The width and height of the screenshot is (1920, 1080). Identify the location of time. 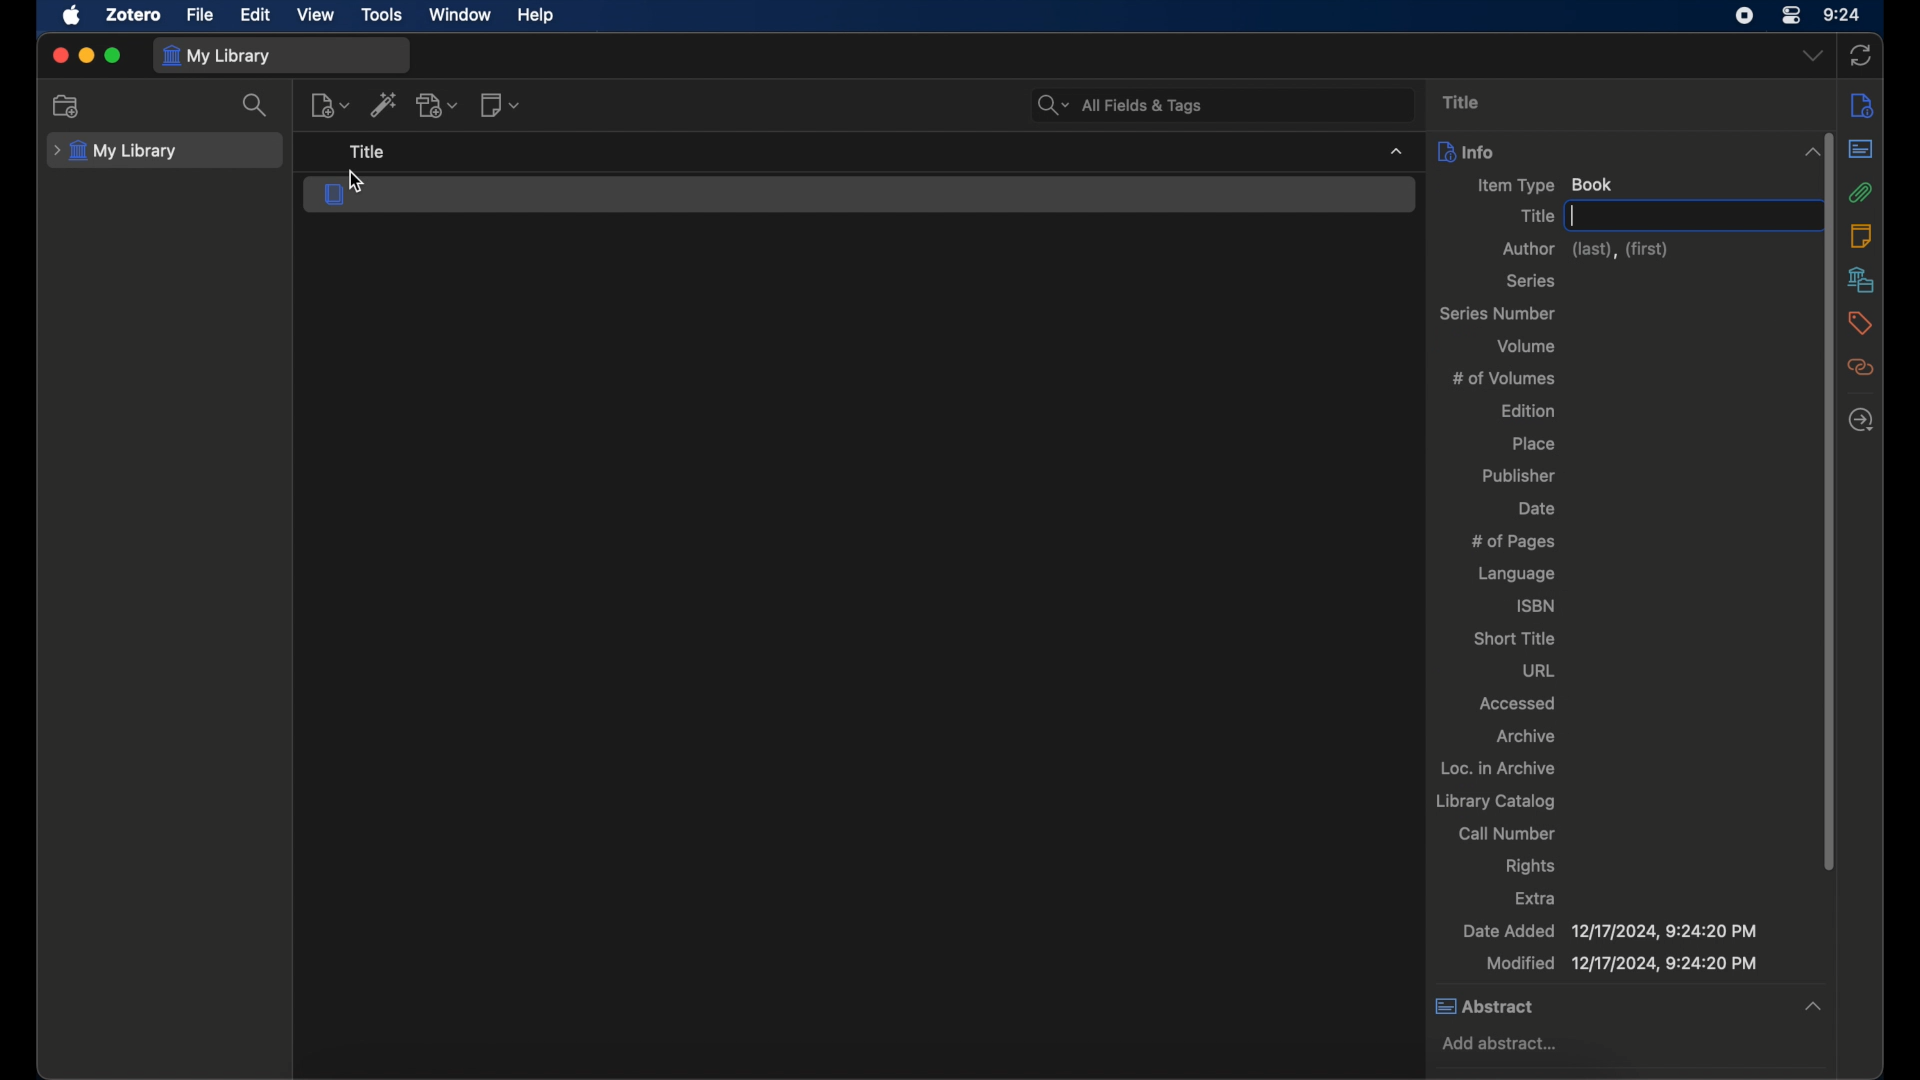
(1844, 15).